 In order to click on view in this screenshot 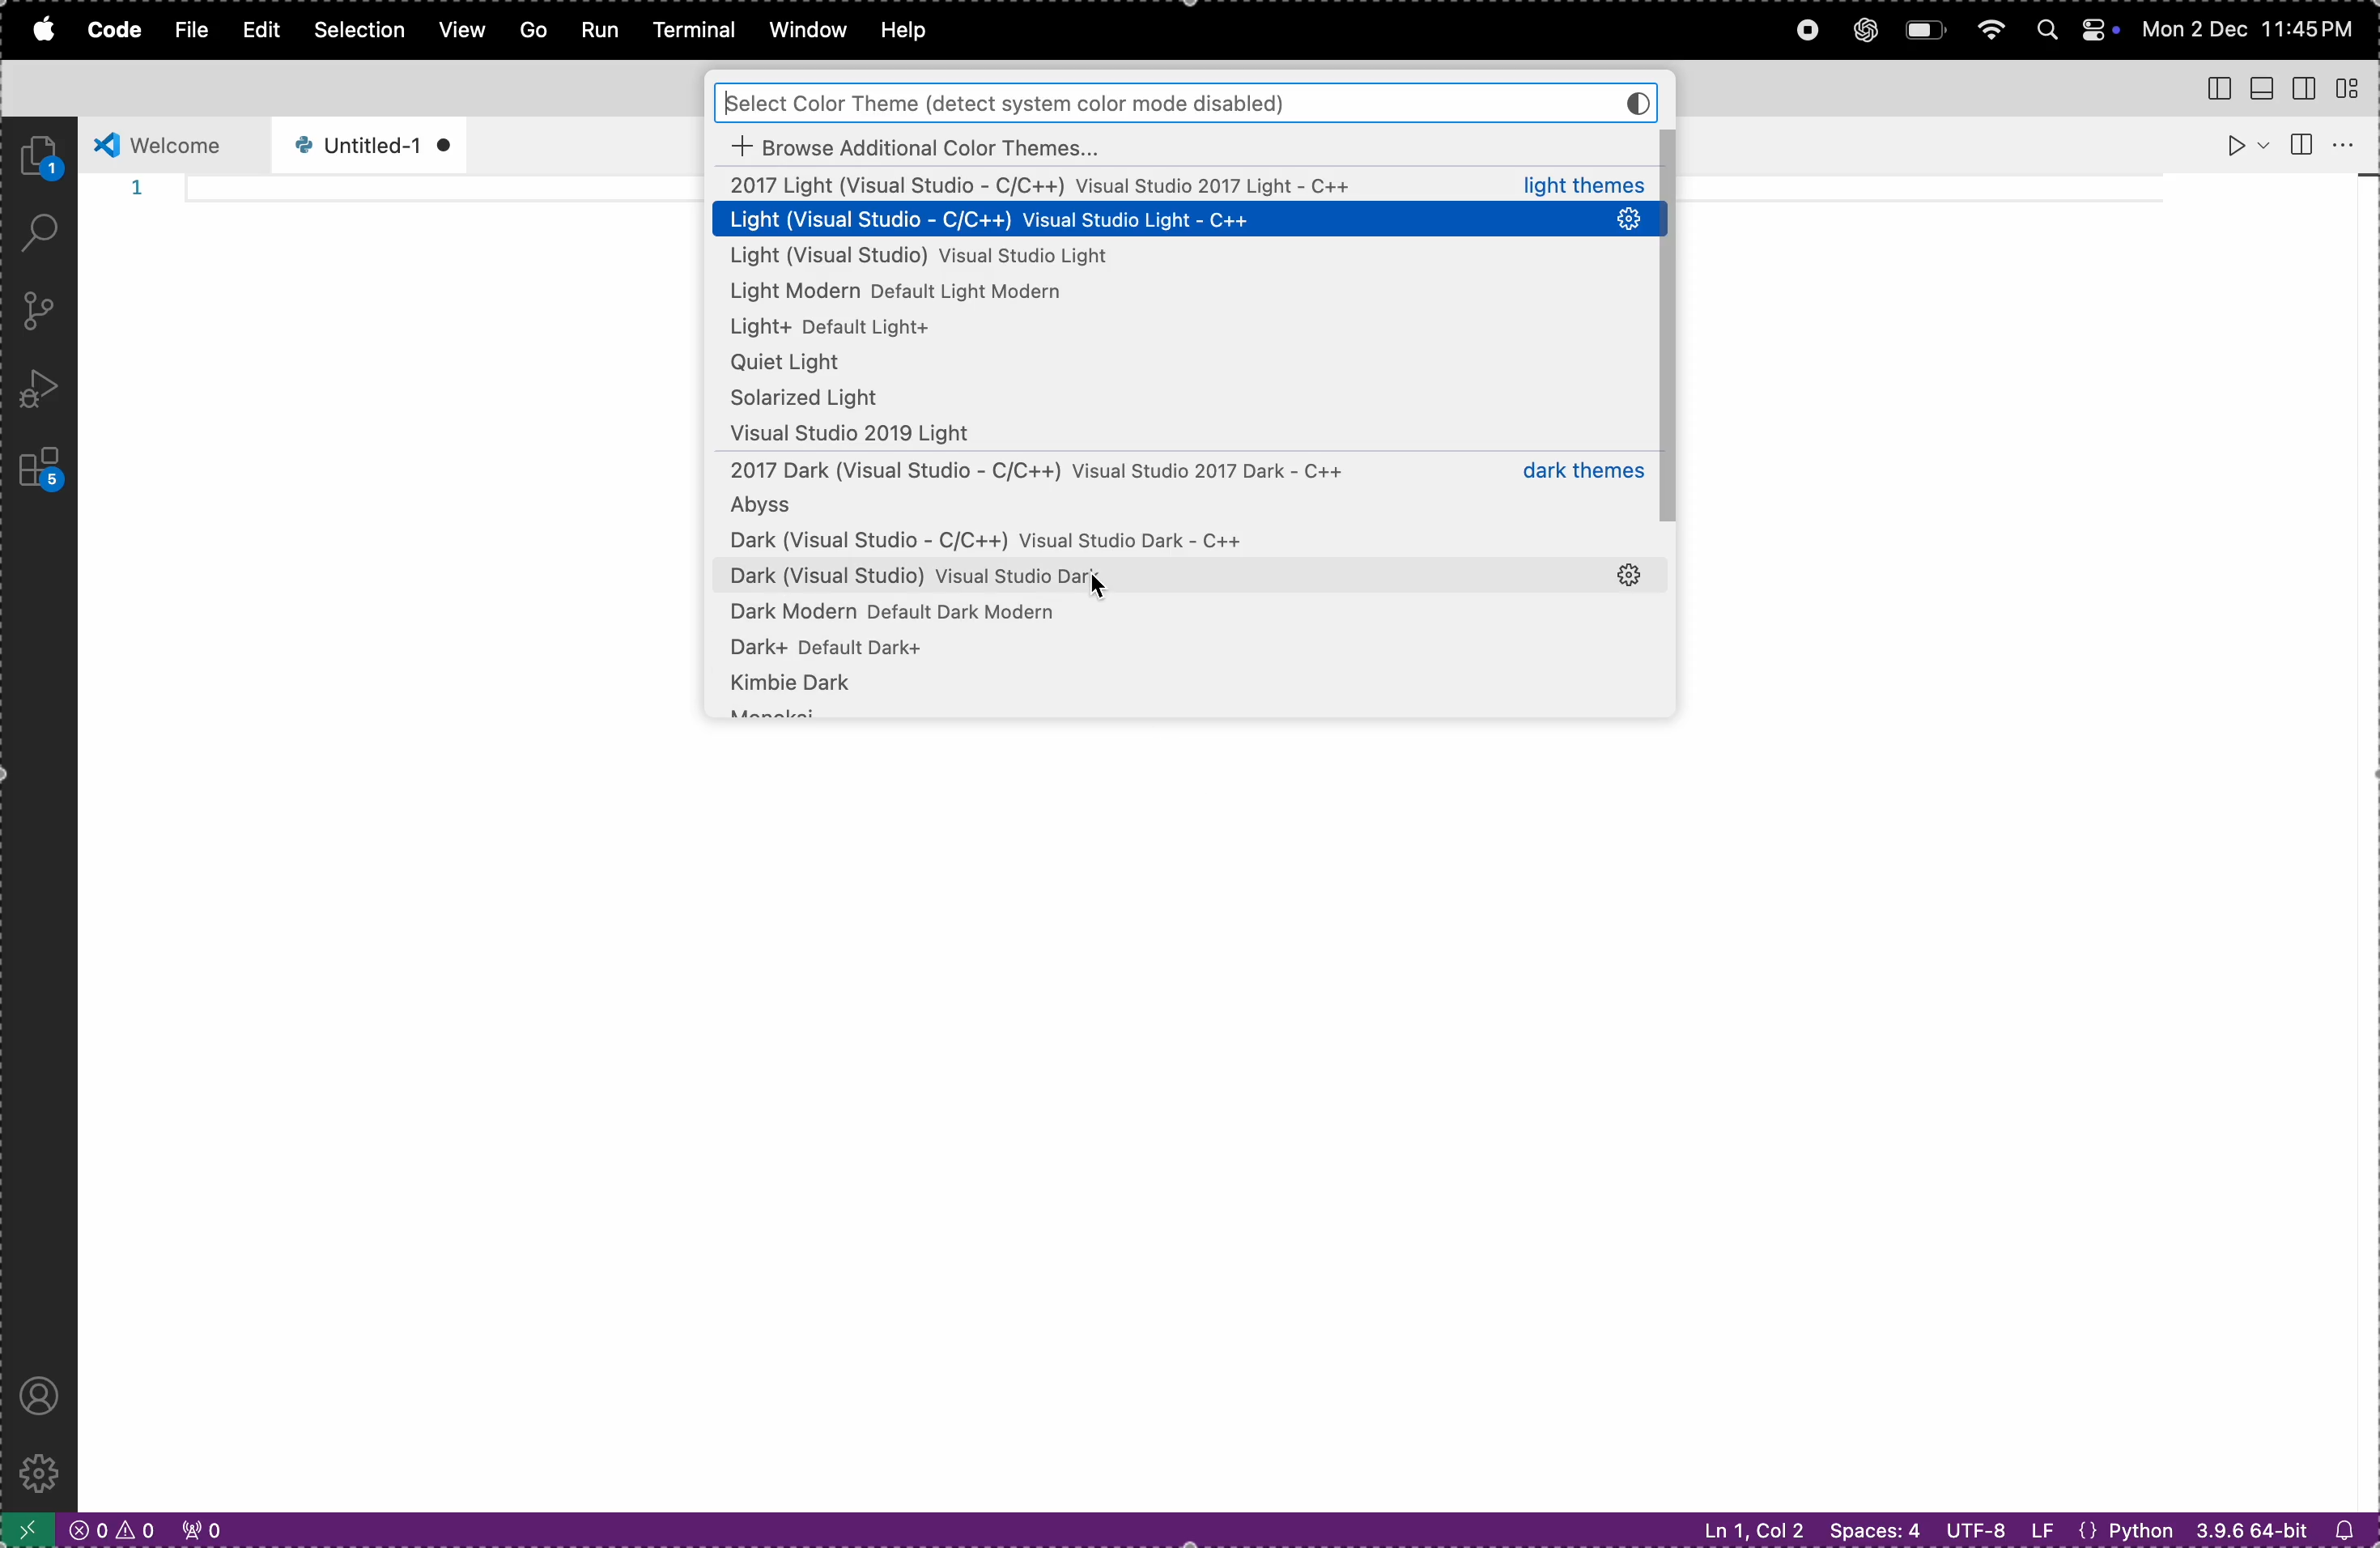, I will do `click(460, 30)`.